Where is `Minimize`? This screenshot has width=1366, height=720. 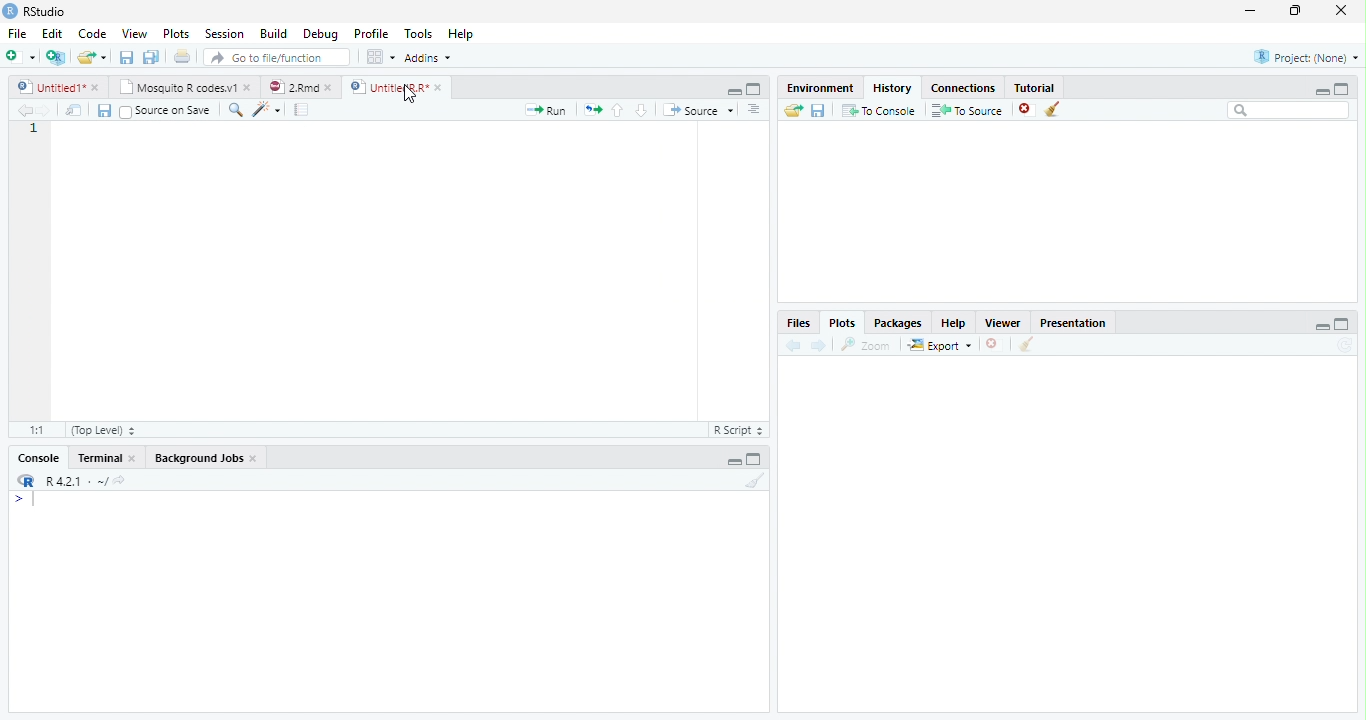
Minimize is located at coordinates (1321, 326).